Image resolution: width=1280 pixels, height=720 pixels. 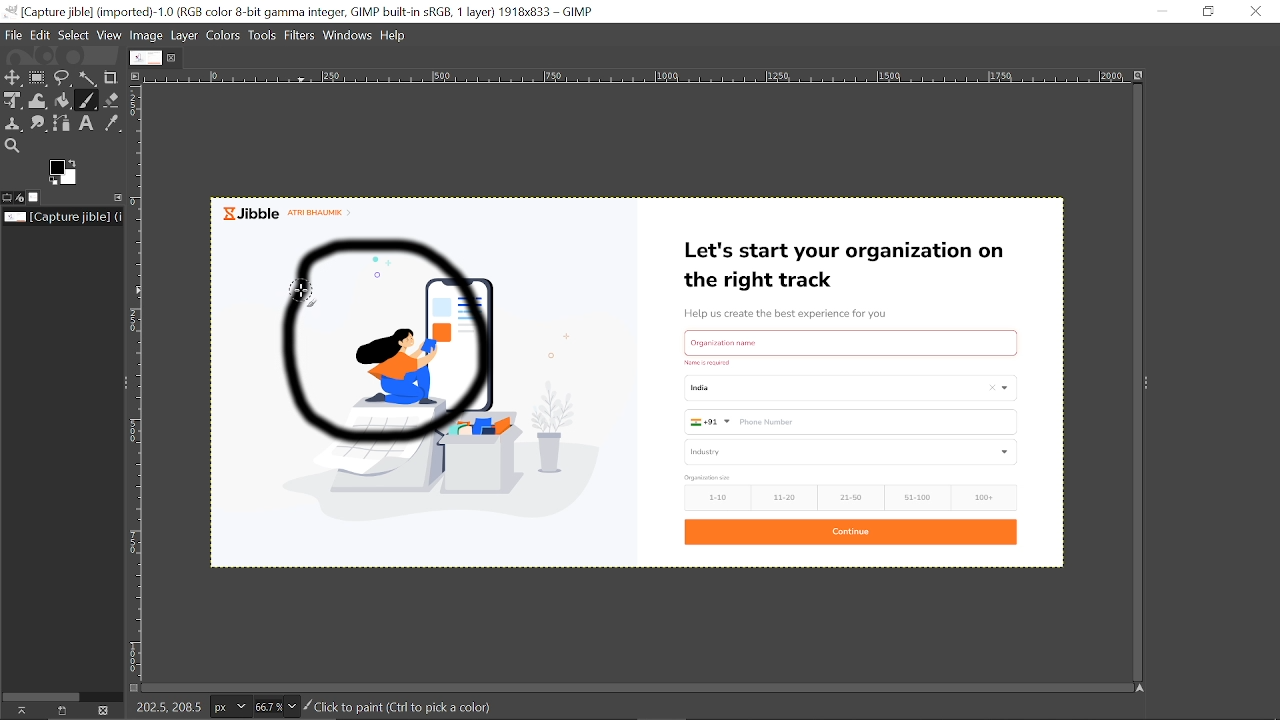 I want to click on View, so click(x=109, y=36).